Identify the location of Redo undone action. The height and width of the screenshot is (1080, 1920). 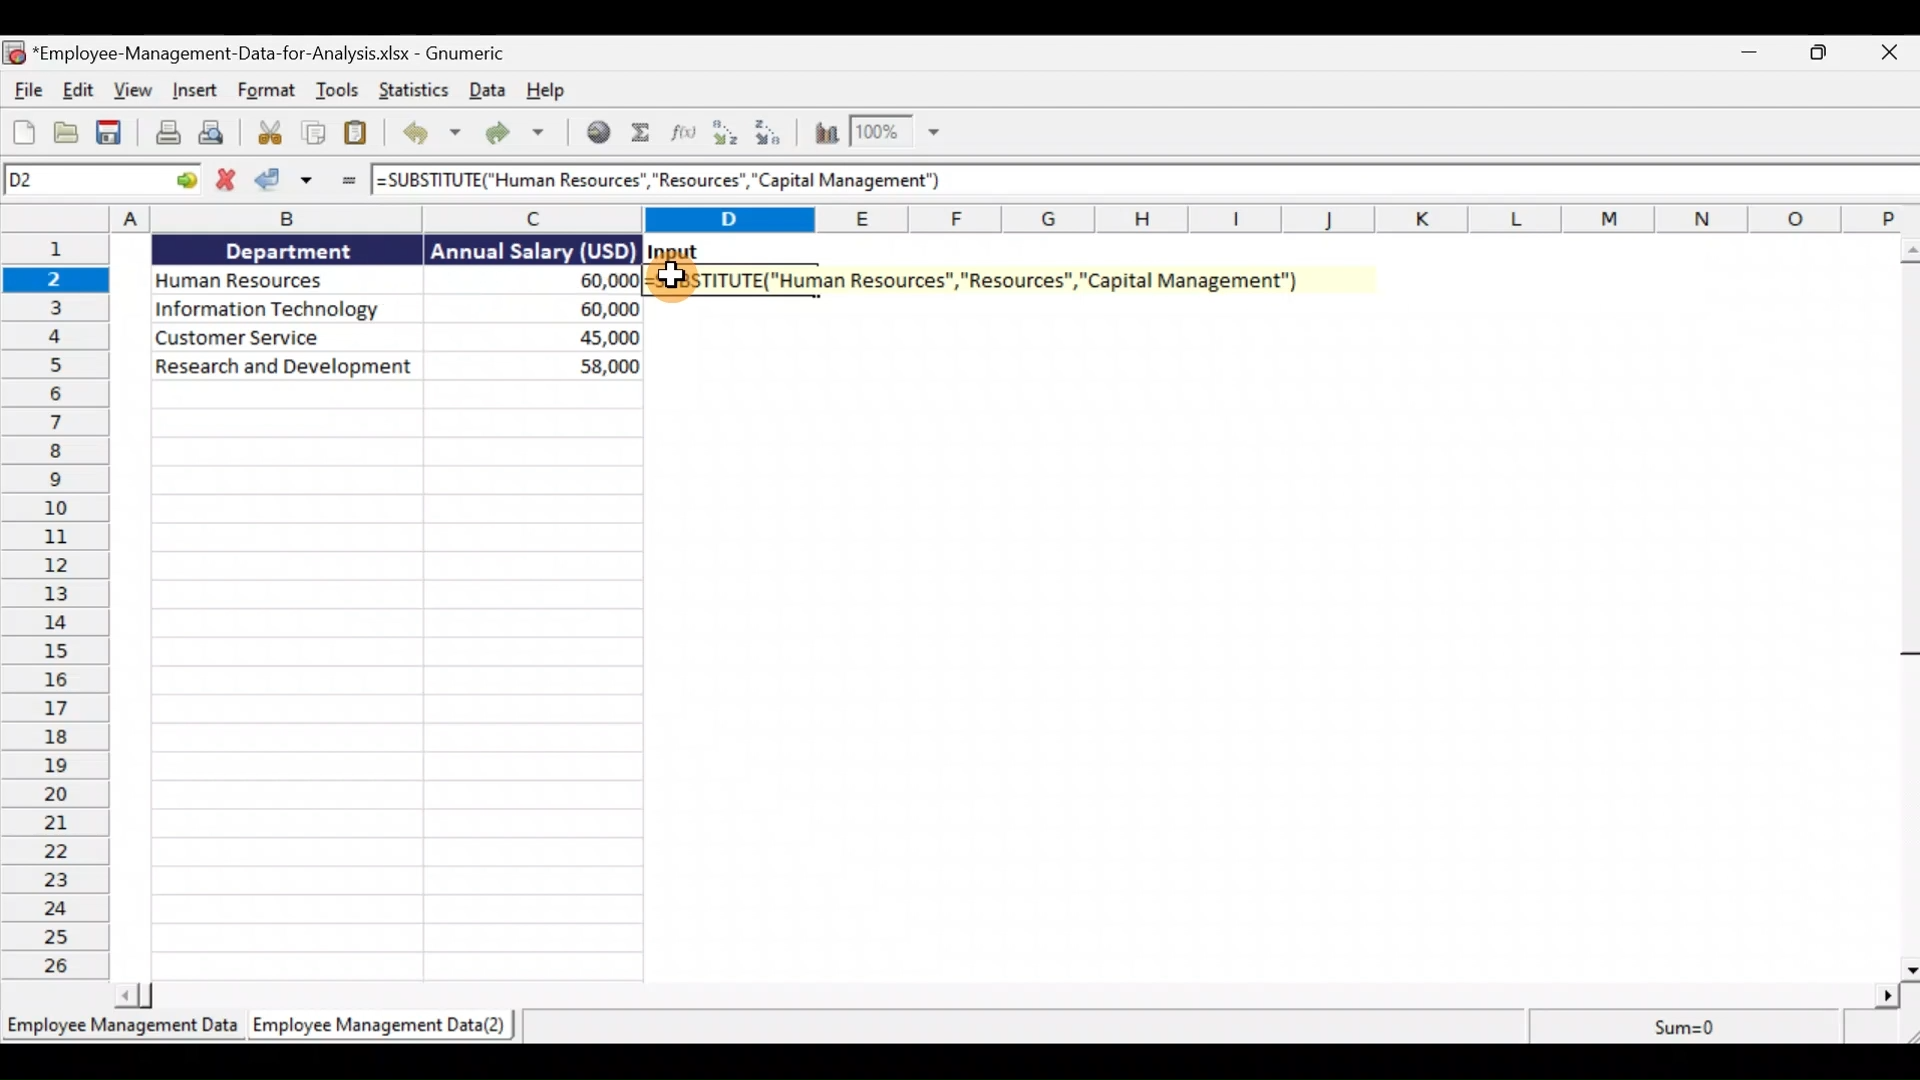
(523, 136).